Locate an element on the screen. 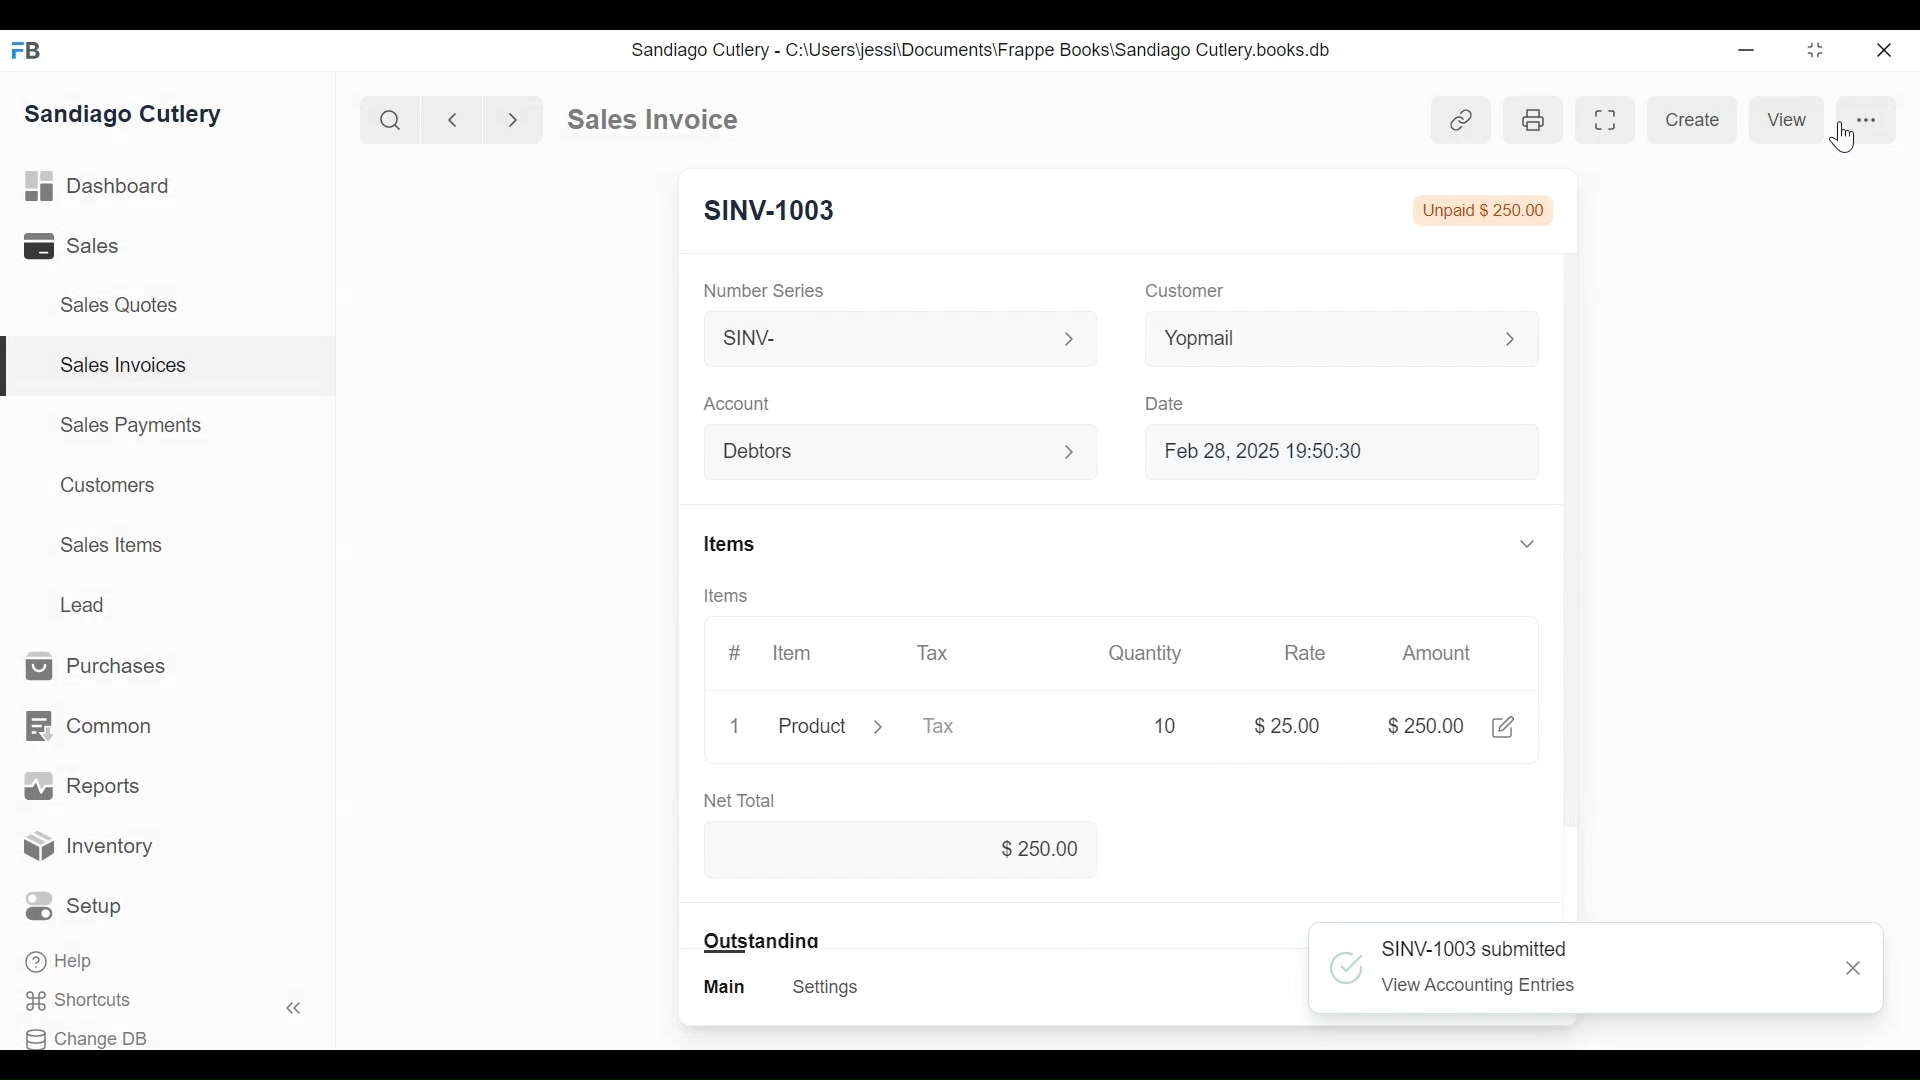  Reports is located at coordinates (82, 786).